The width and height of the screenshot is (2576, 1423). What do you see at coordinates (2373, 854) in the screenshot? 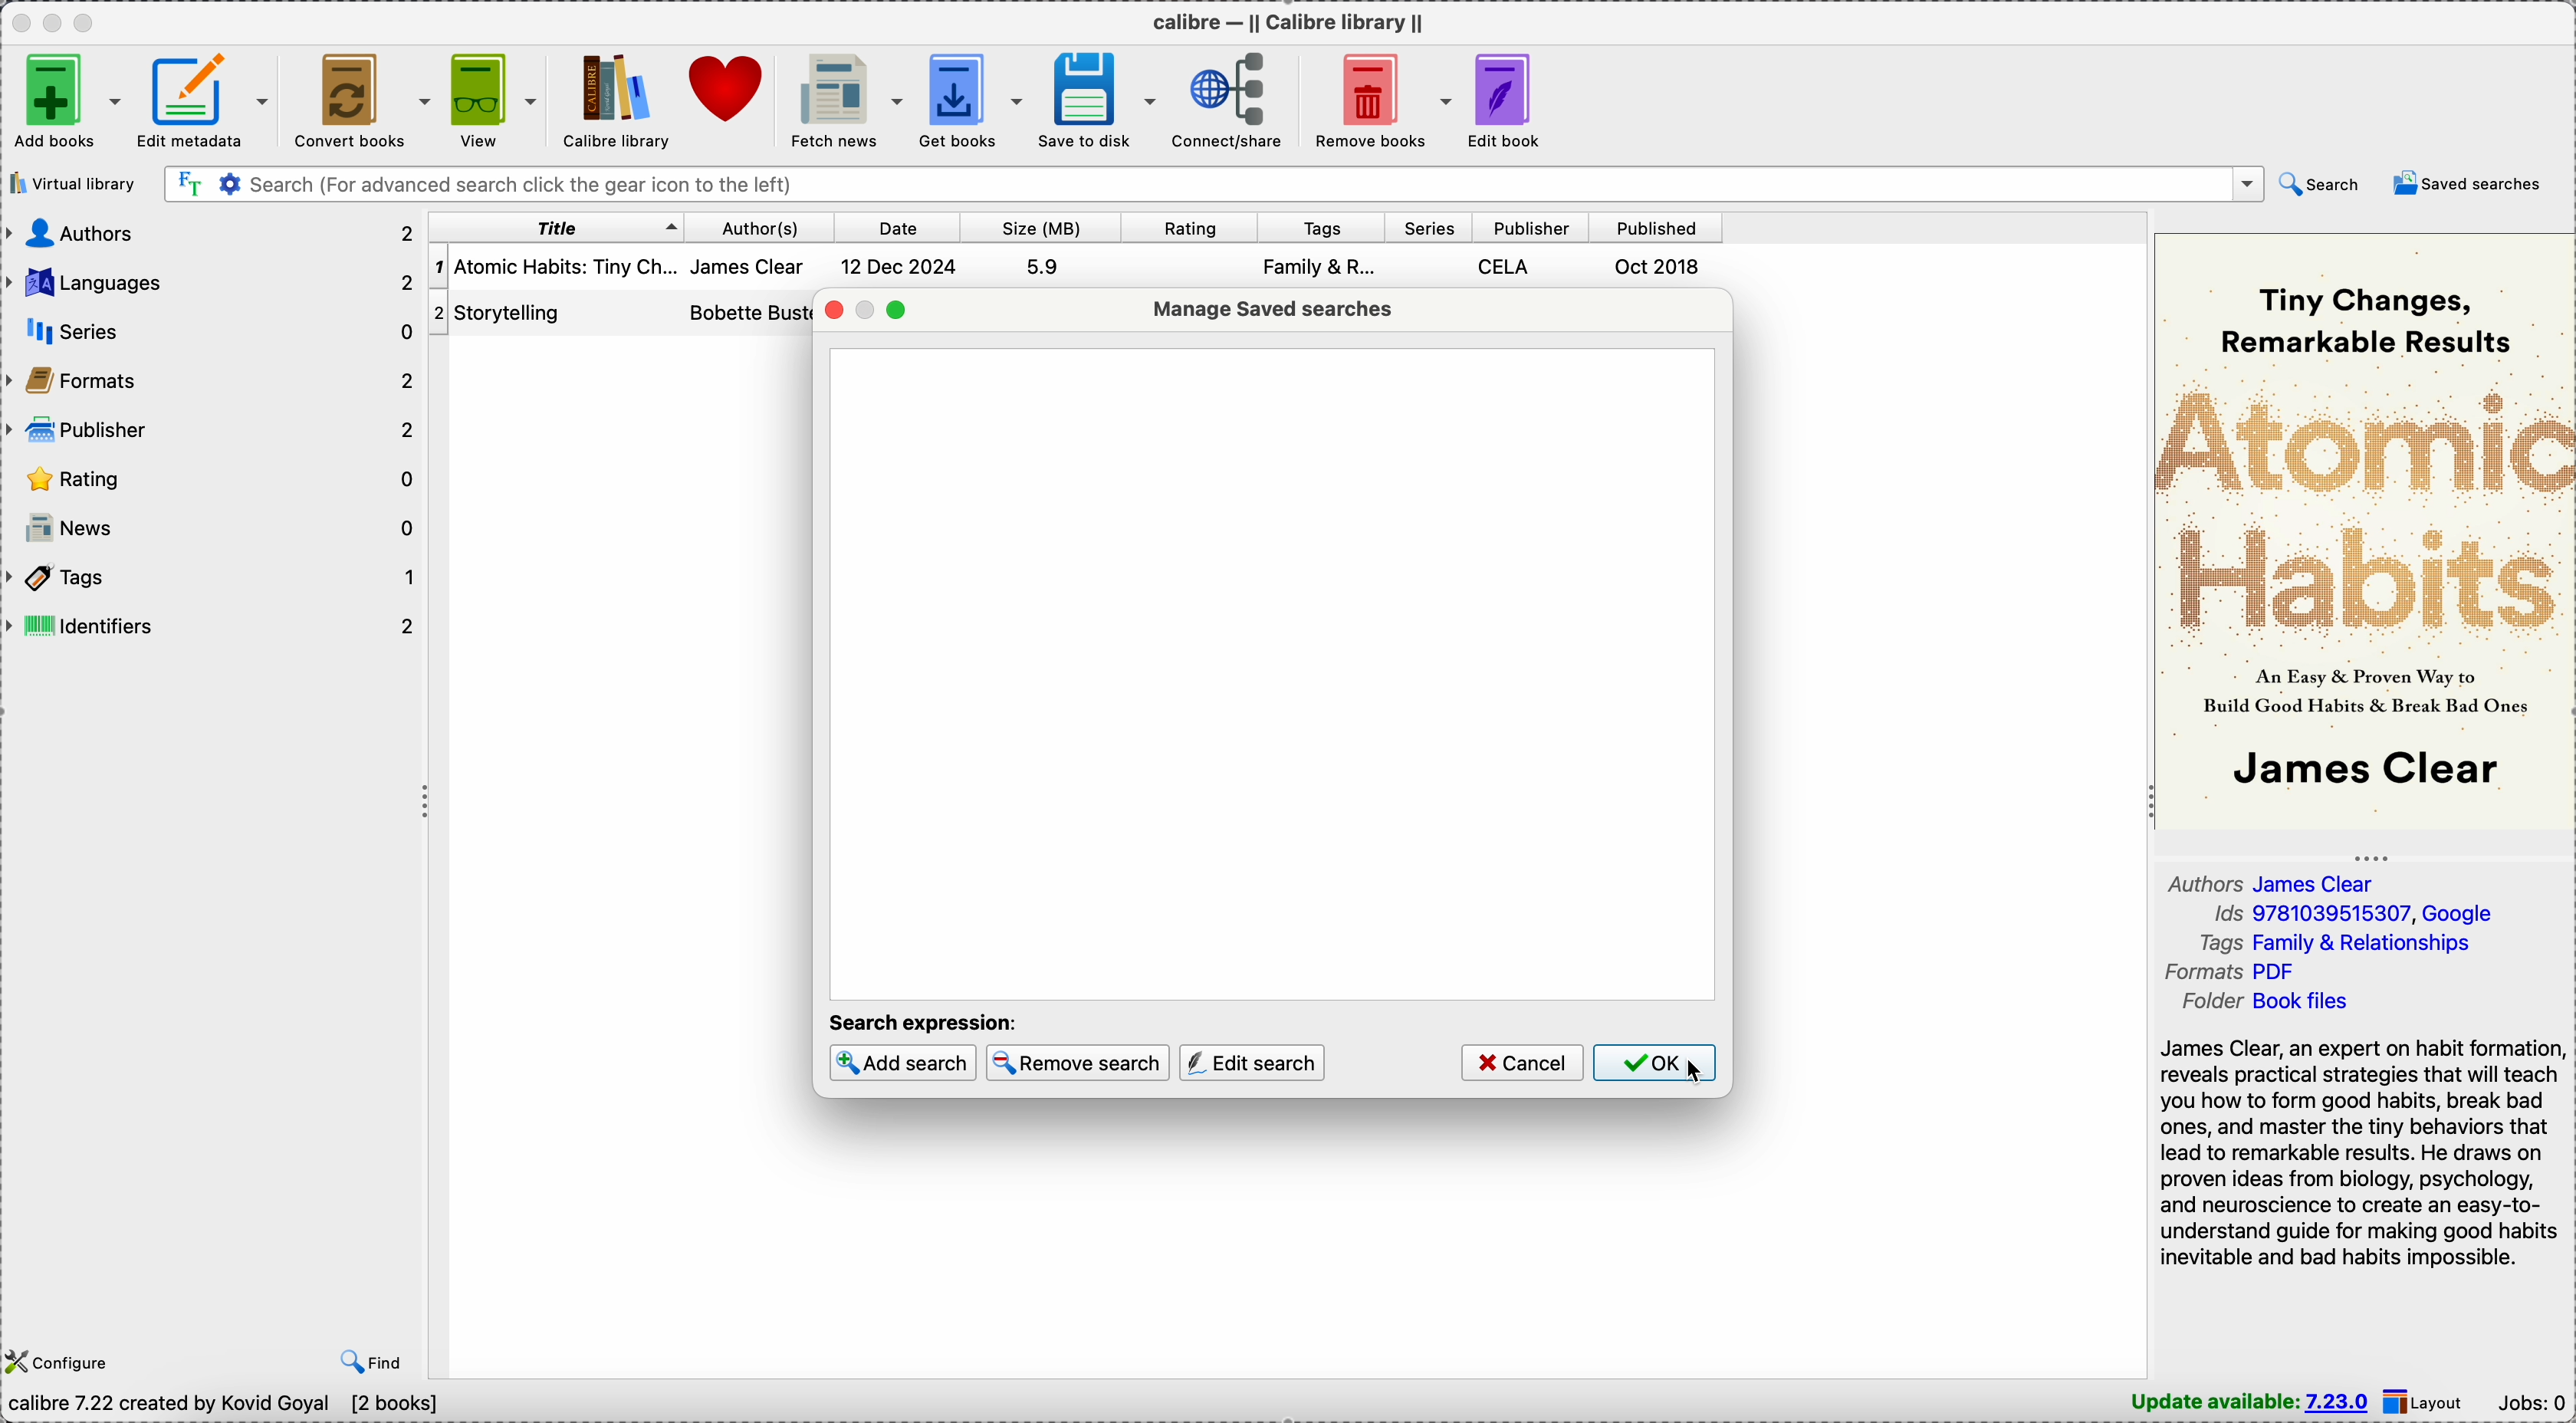
I see `drag  handle` at bounding box center [2373, 854].